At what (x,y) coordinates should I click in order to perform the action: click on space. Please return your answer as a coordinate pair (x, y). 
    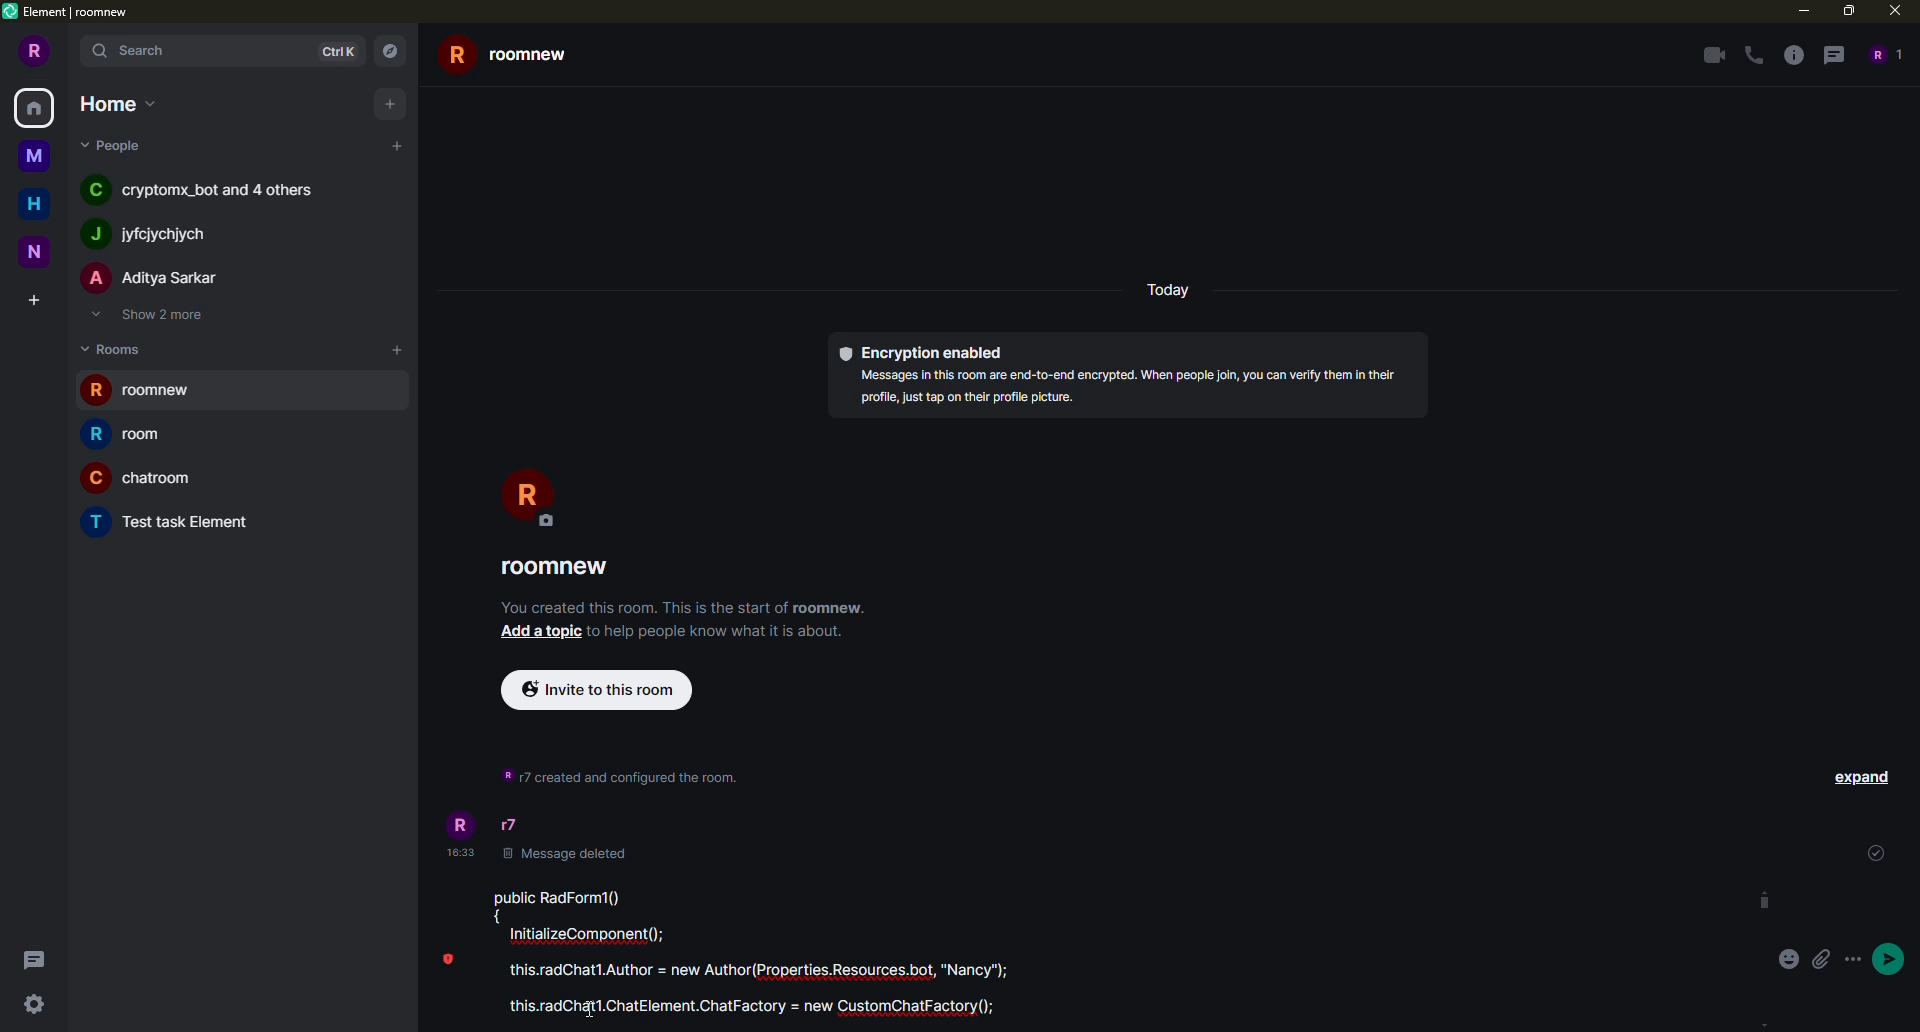
    Looking at the image, I should click on (34, 251).